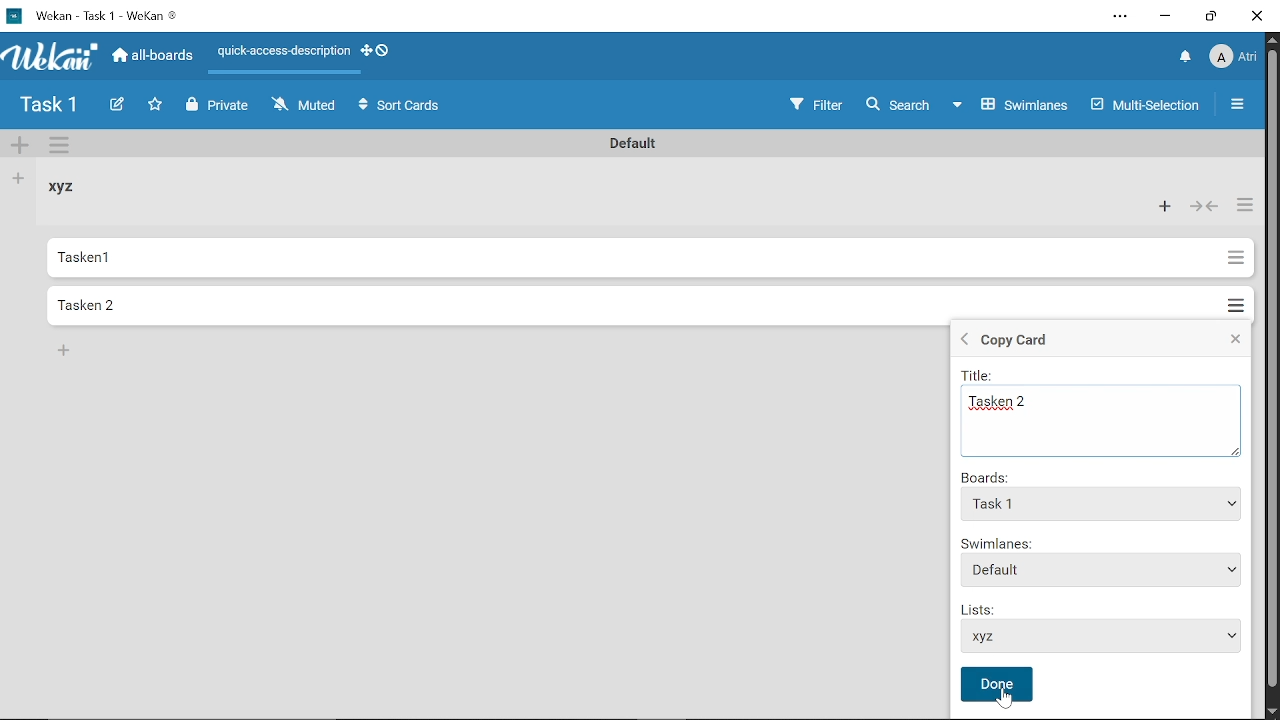 This screenshot has height=720, width=1280. I want to click on Profile, so click(1235, 58).